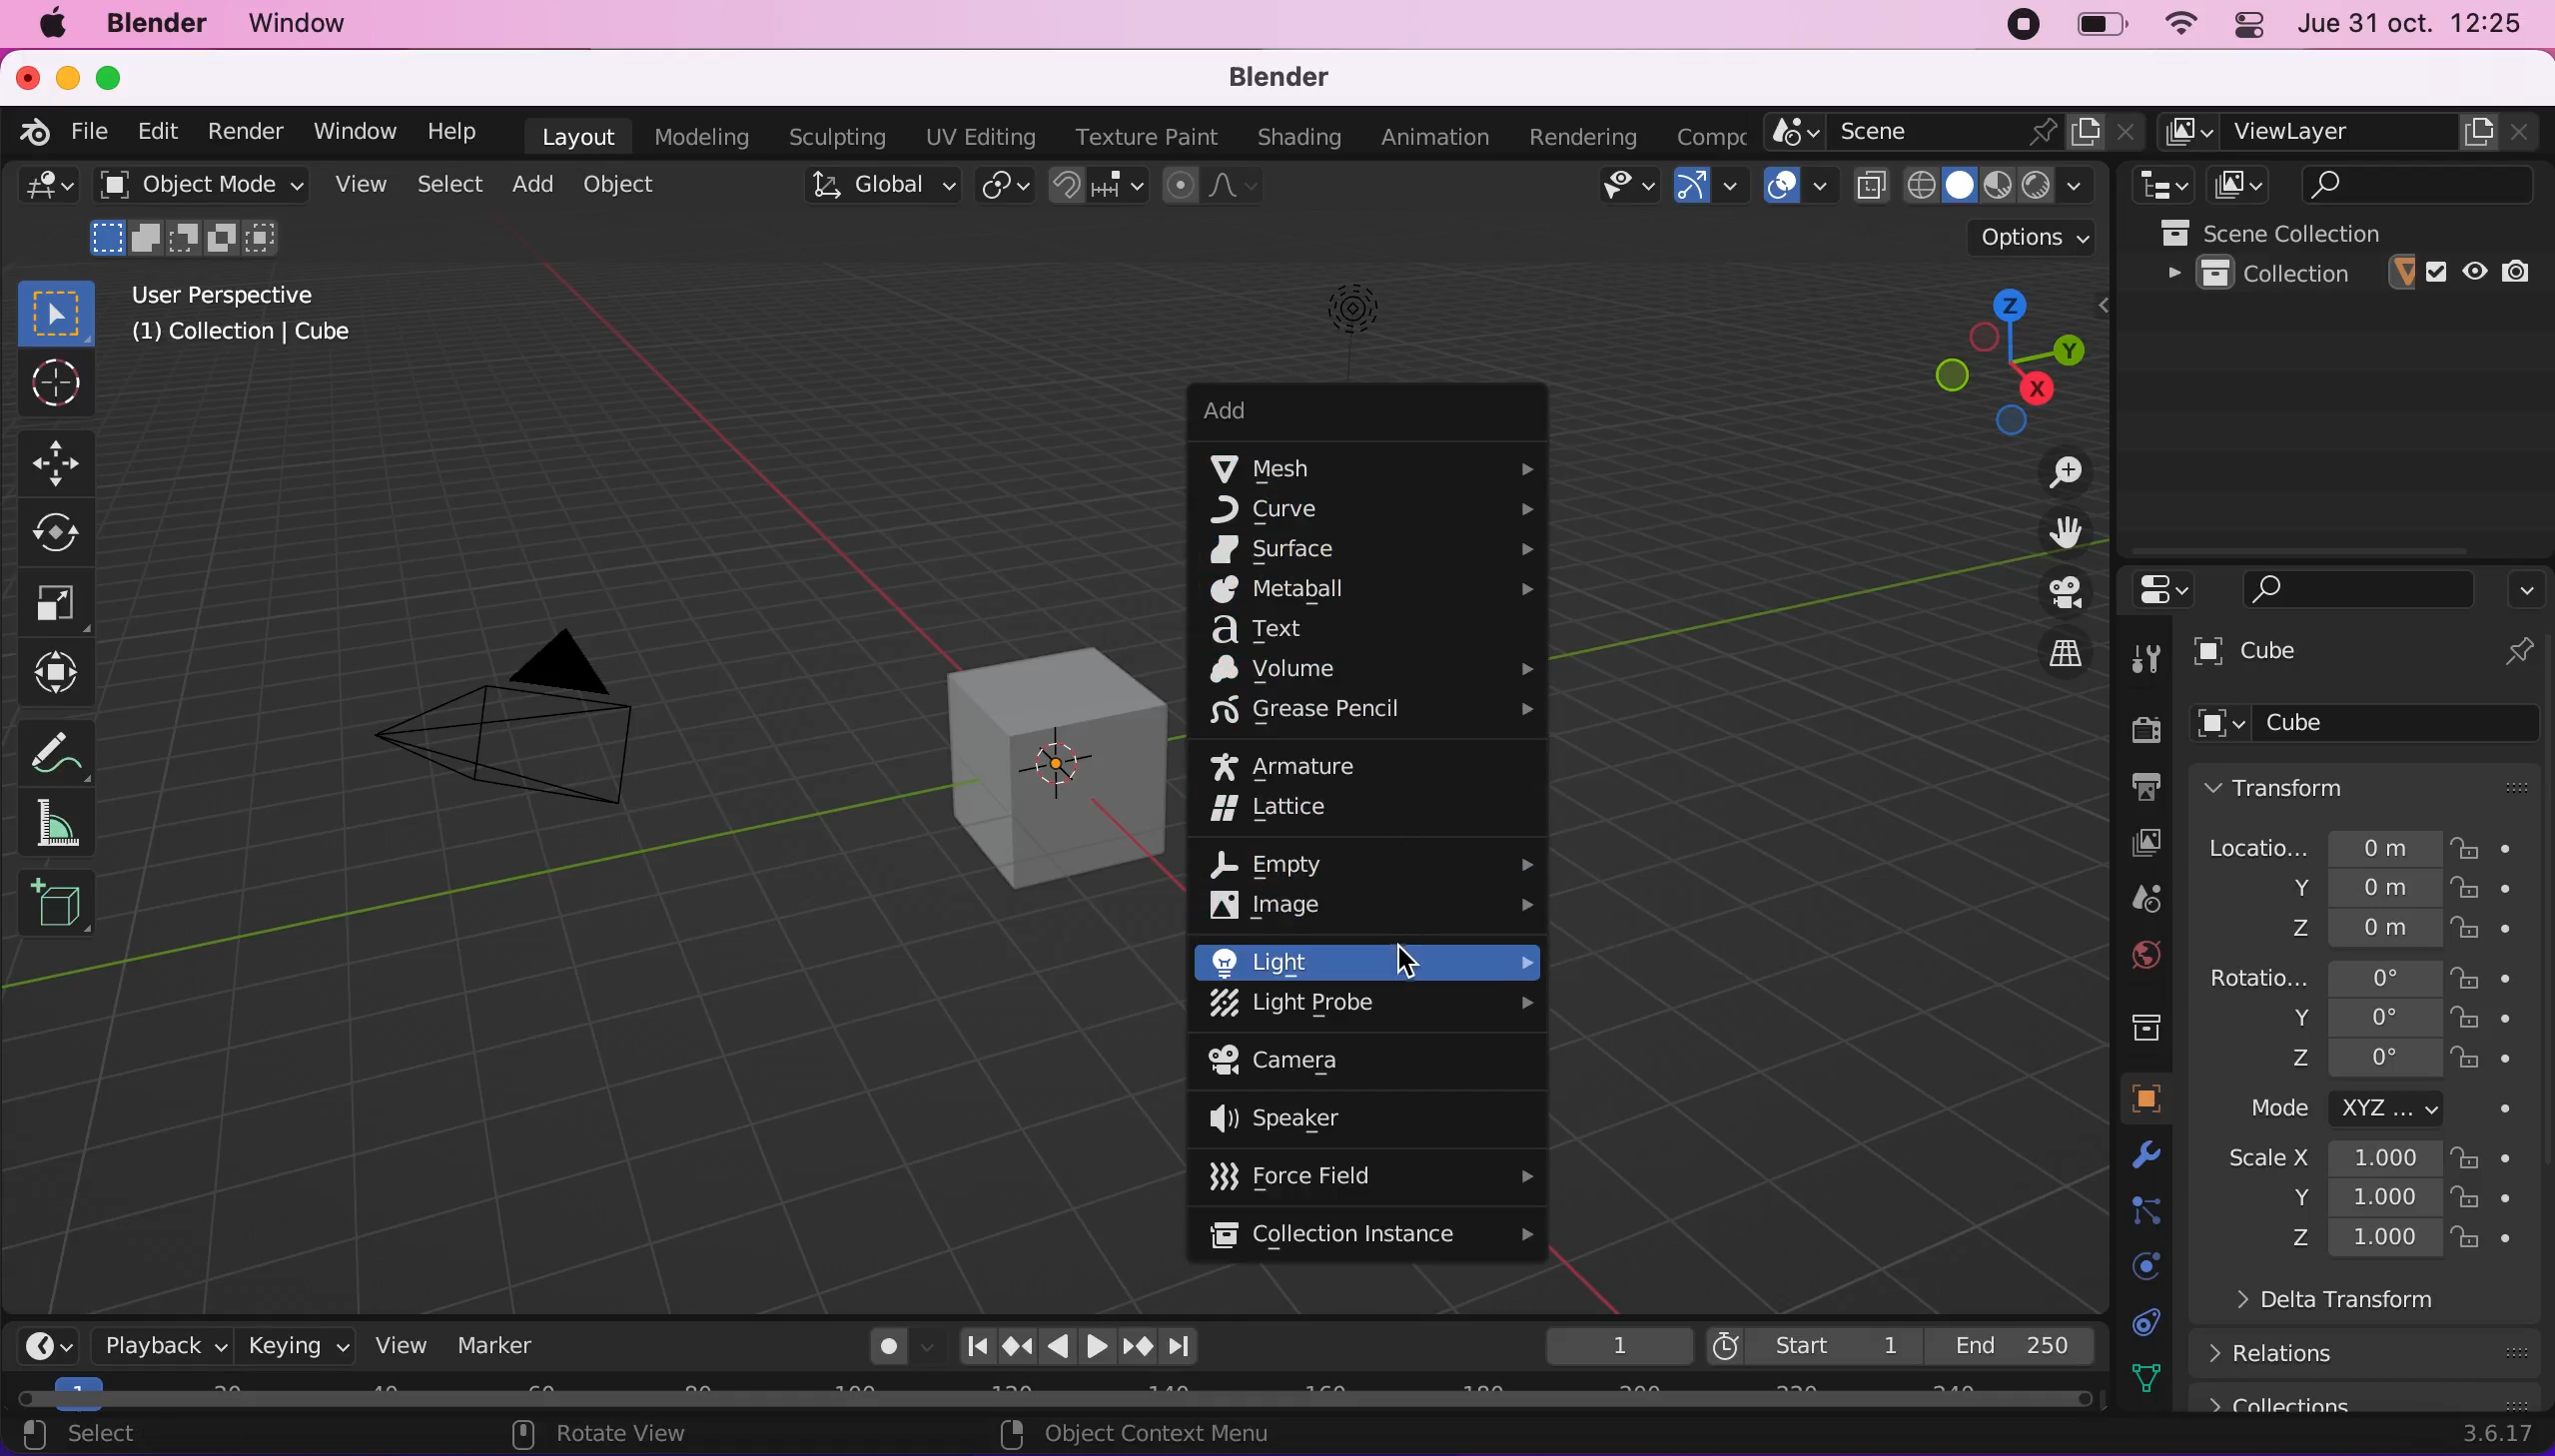  What do you see at coordinates (1139, 1347) in the screenshot?
I see `Jump to keyframe` at bounding box center [1139, 1347].